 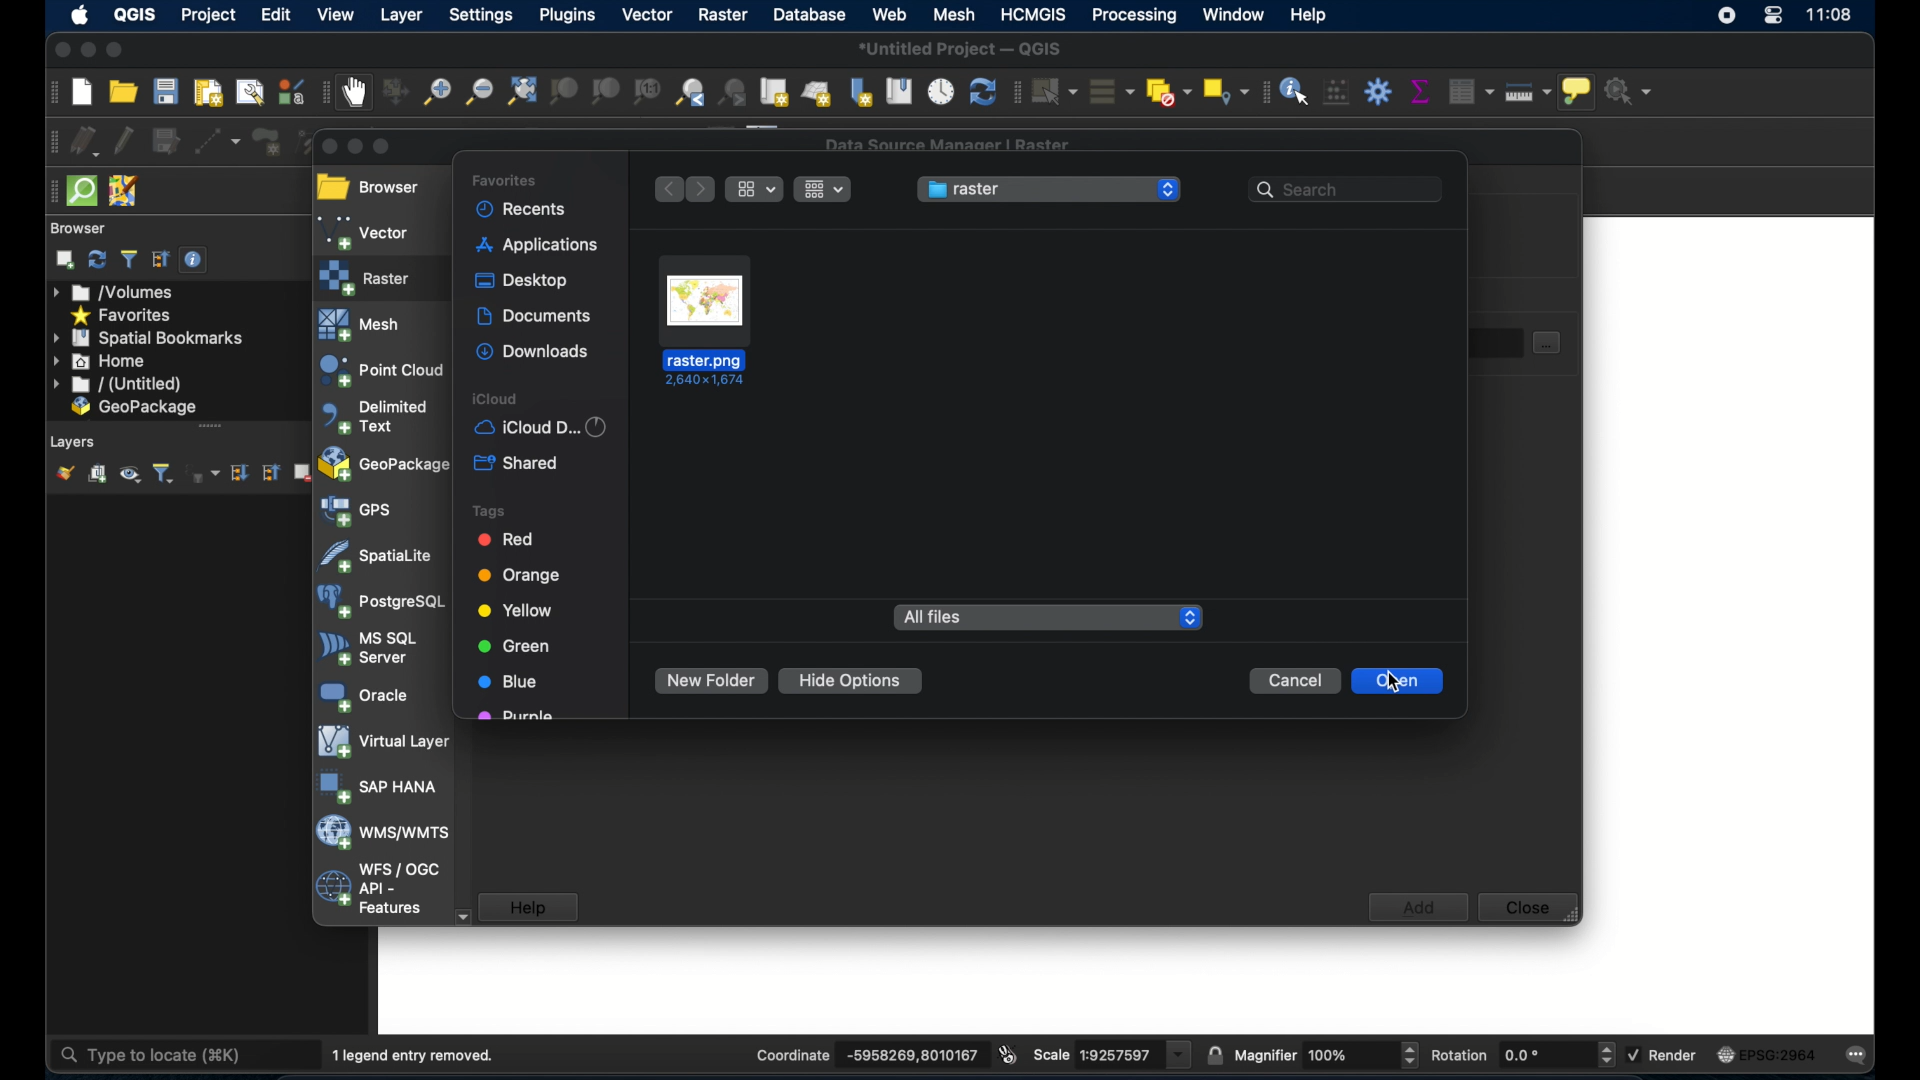 What do you see at coordinates (98, 474) in the screenshot?
I see `add group` at bounding box center [98, 474].